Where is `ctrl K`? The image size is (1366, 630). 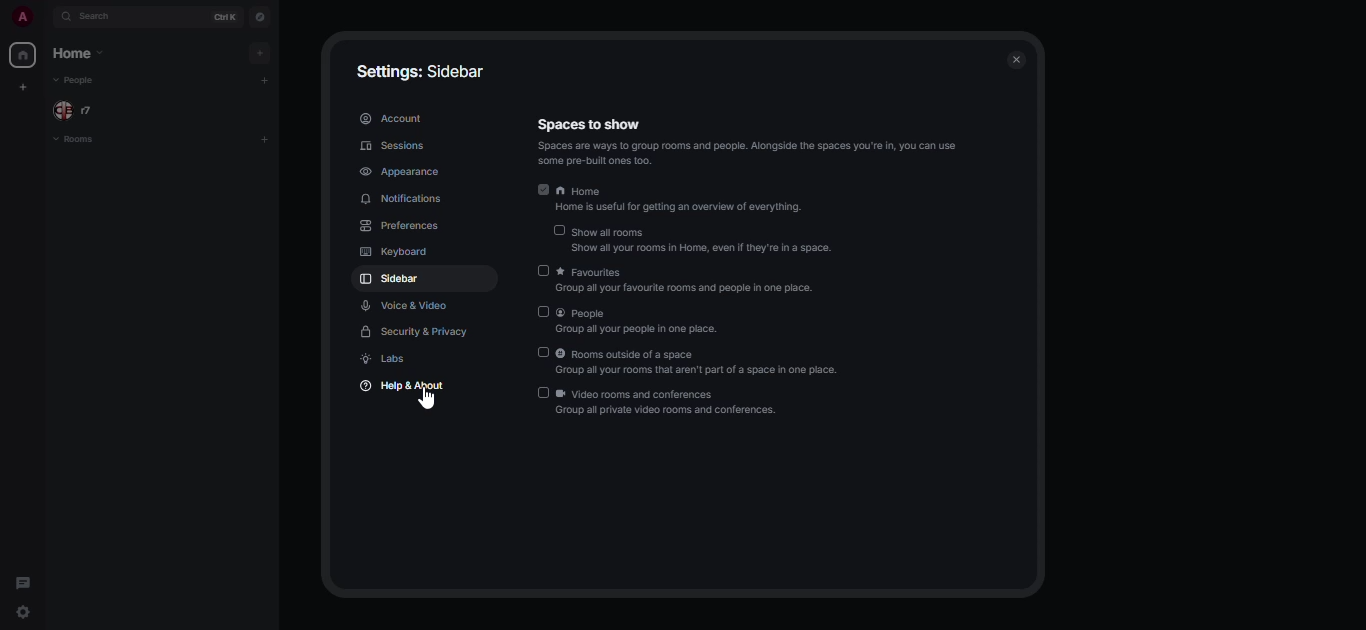 ctrl K is located at coordinates (225, 14).